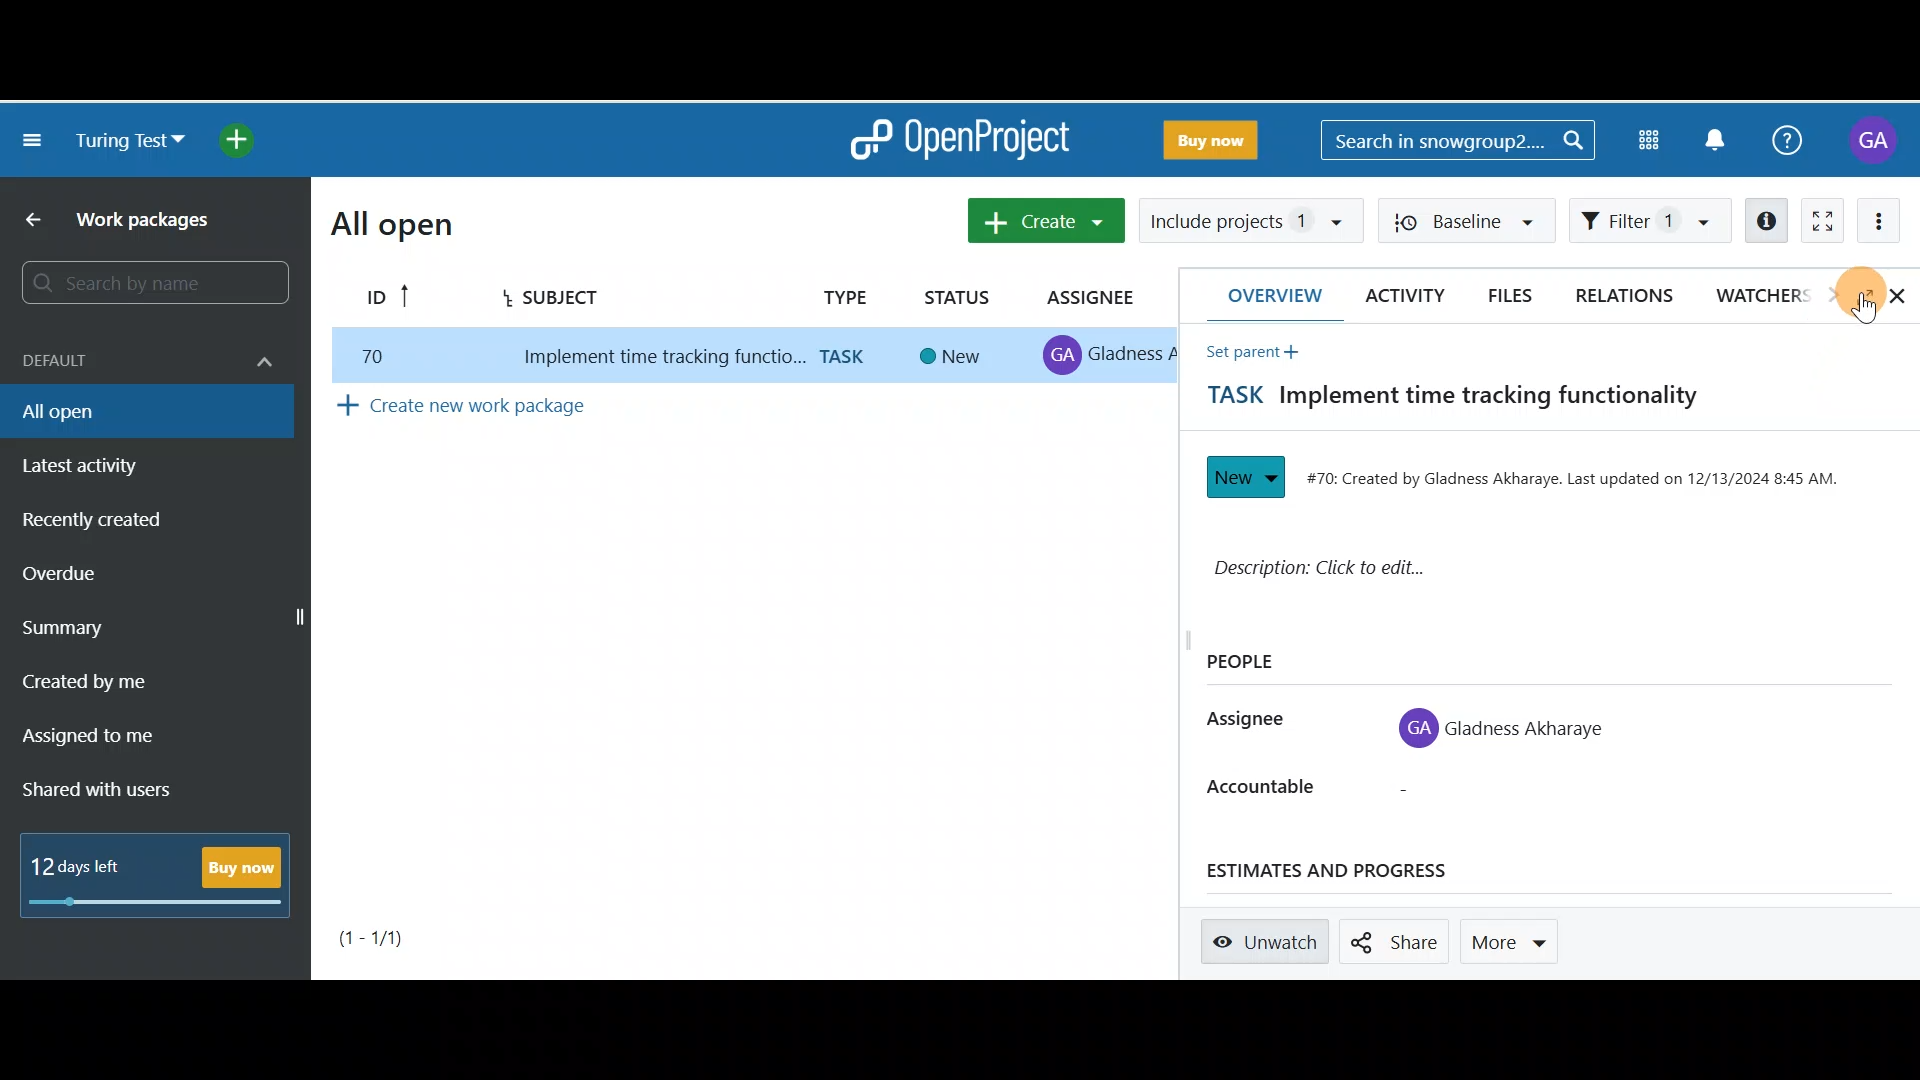 This screenshot has height=1080, width=1920. I want to click on Relations, so click(1628, 293).